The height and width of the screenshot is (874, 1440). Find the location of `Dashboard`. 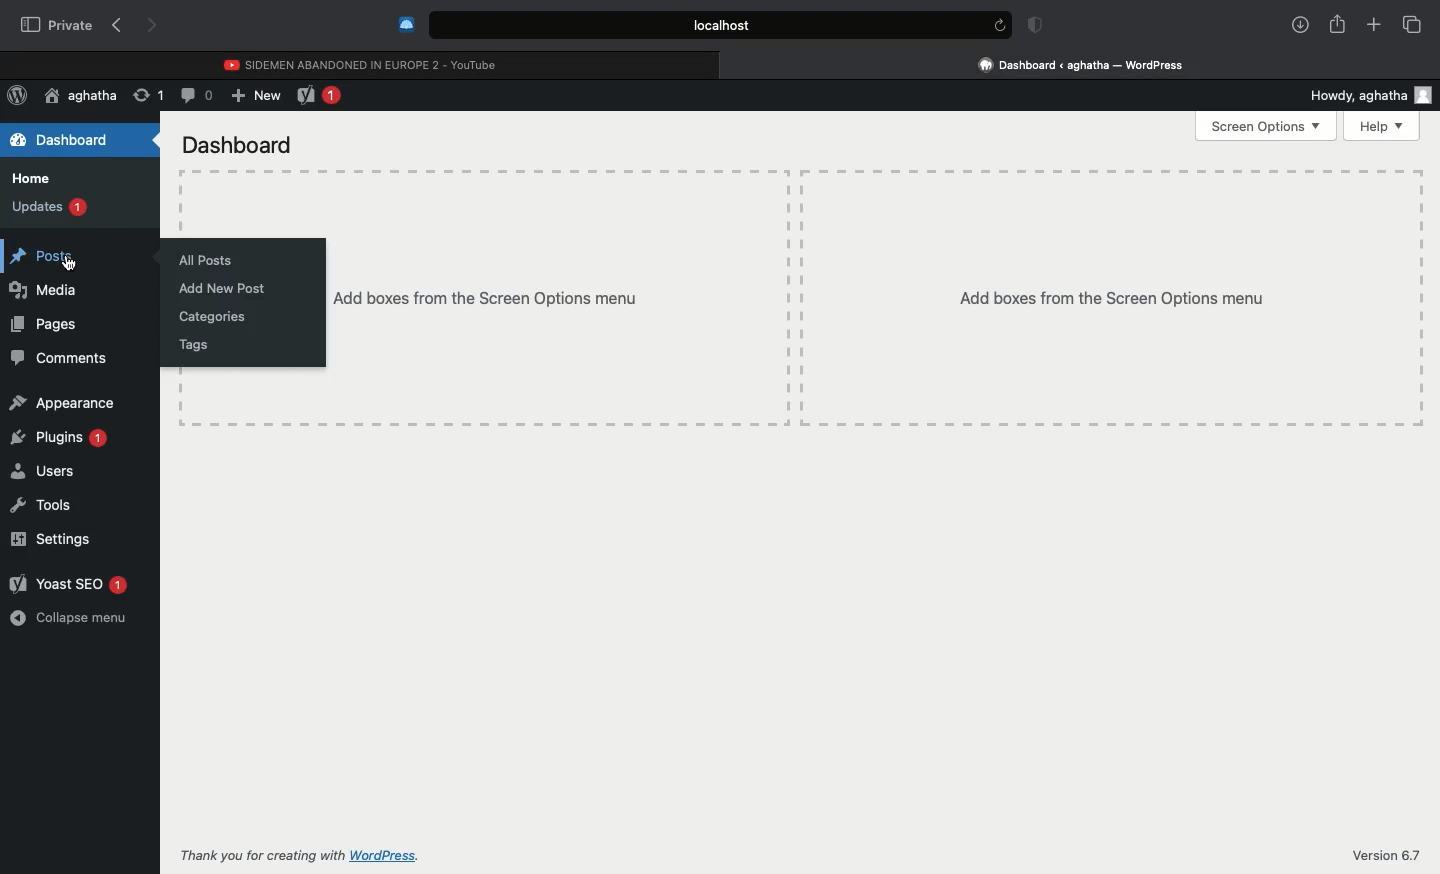

Dashboard is located at coordinates (239, 145).